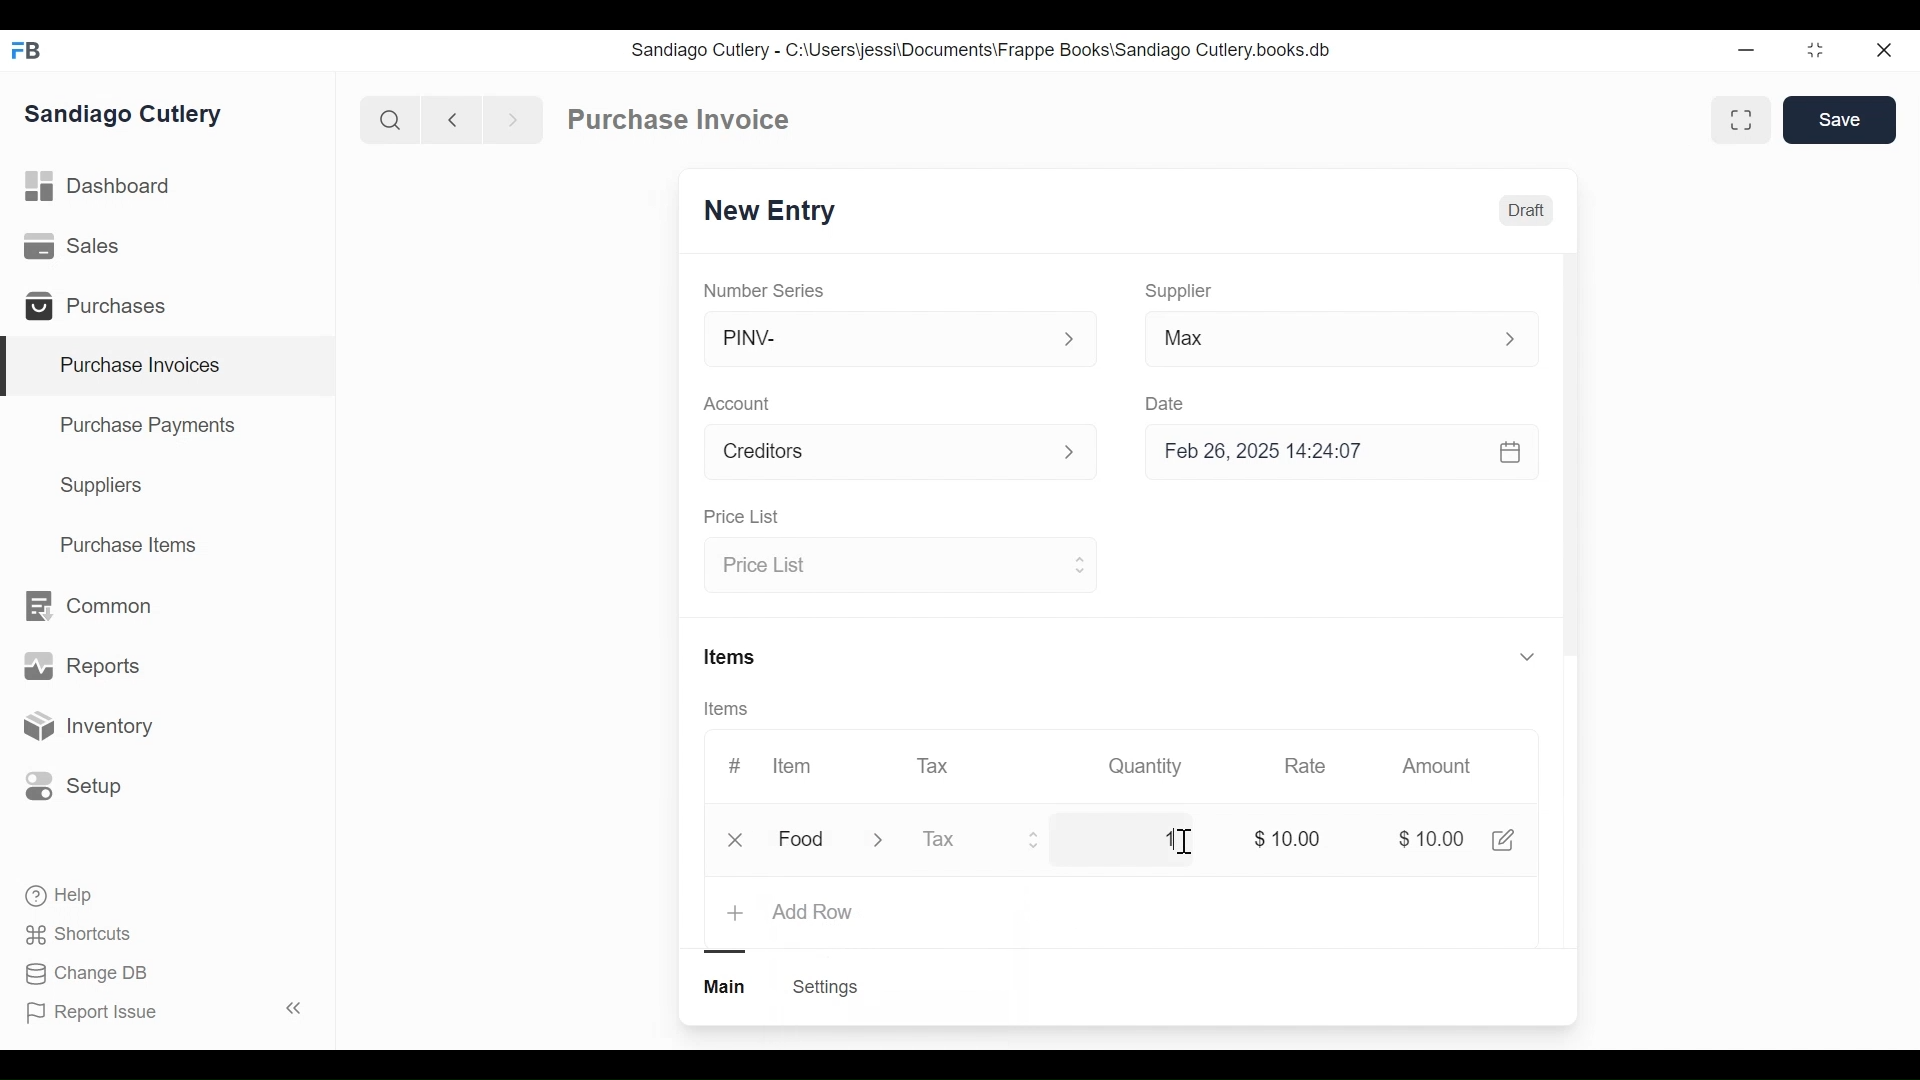 This screenshot has width=1920, height=1080. Describe the element at coordinates (163, 1011) in the screenshot. I see `Report Issue` at that location.